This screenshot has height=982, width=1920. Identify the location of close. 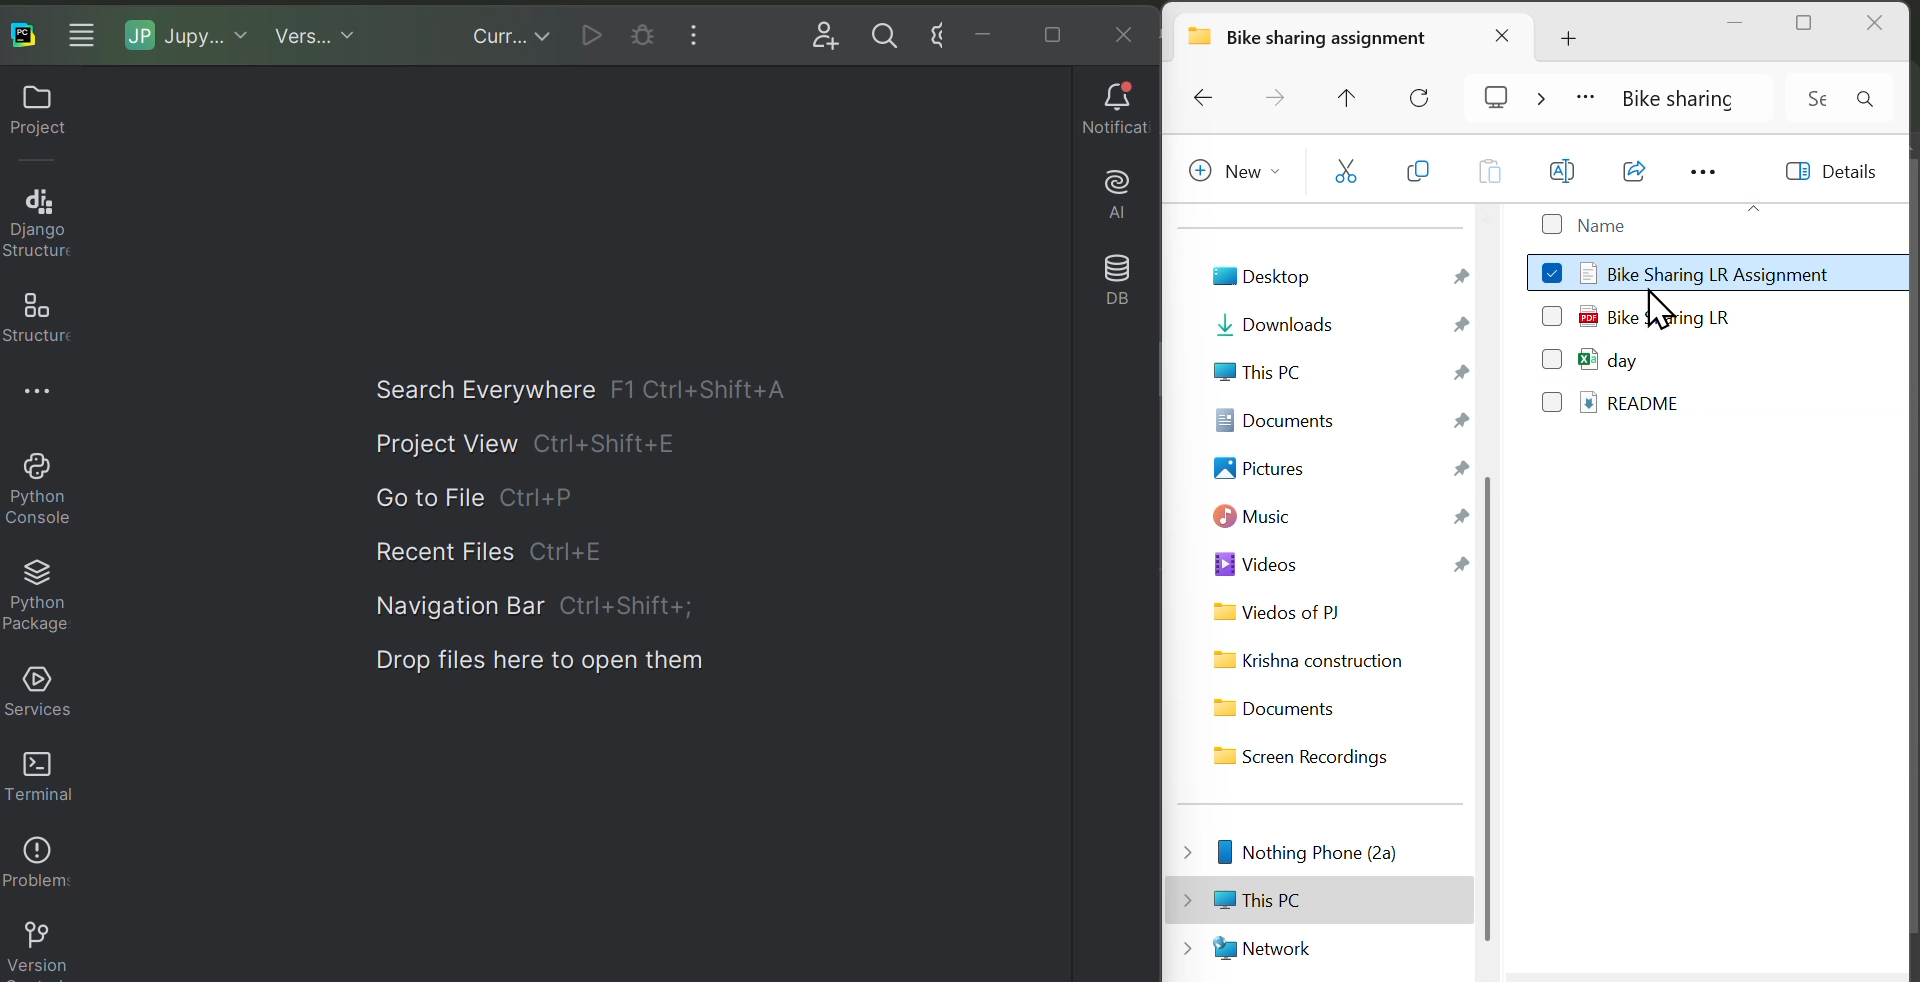
(1876, 26).